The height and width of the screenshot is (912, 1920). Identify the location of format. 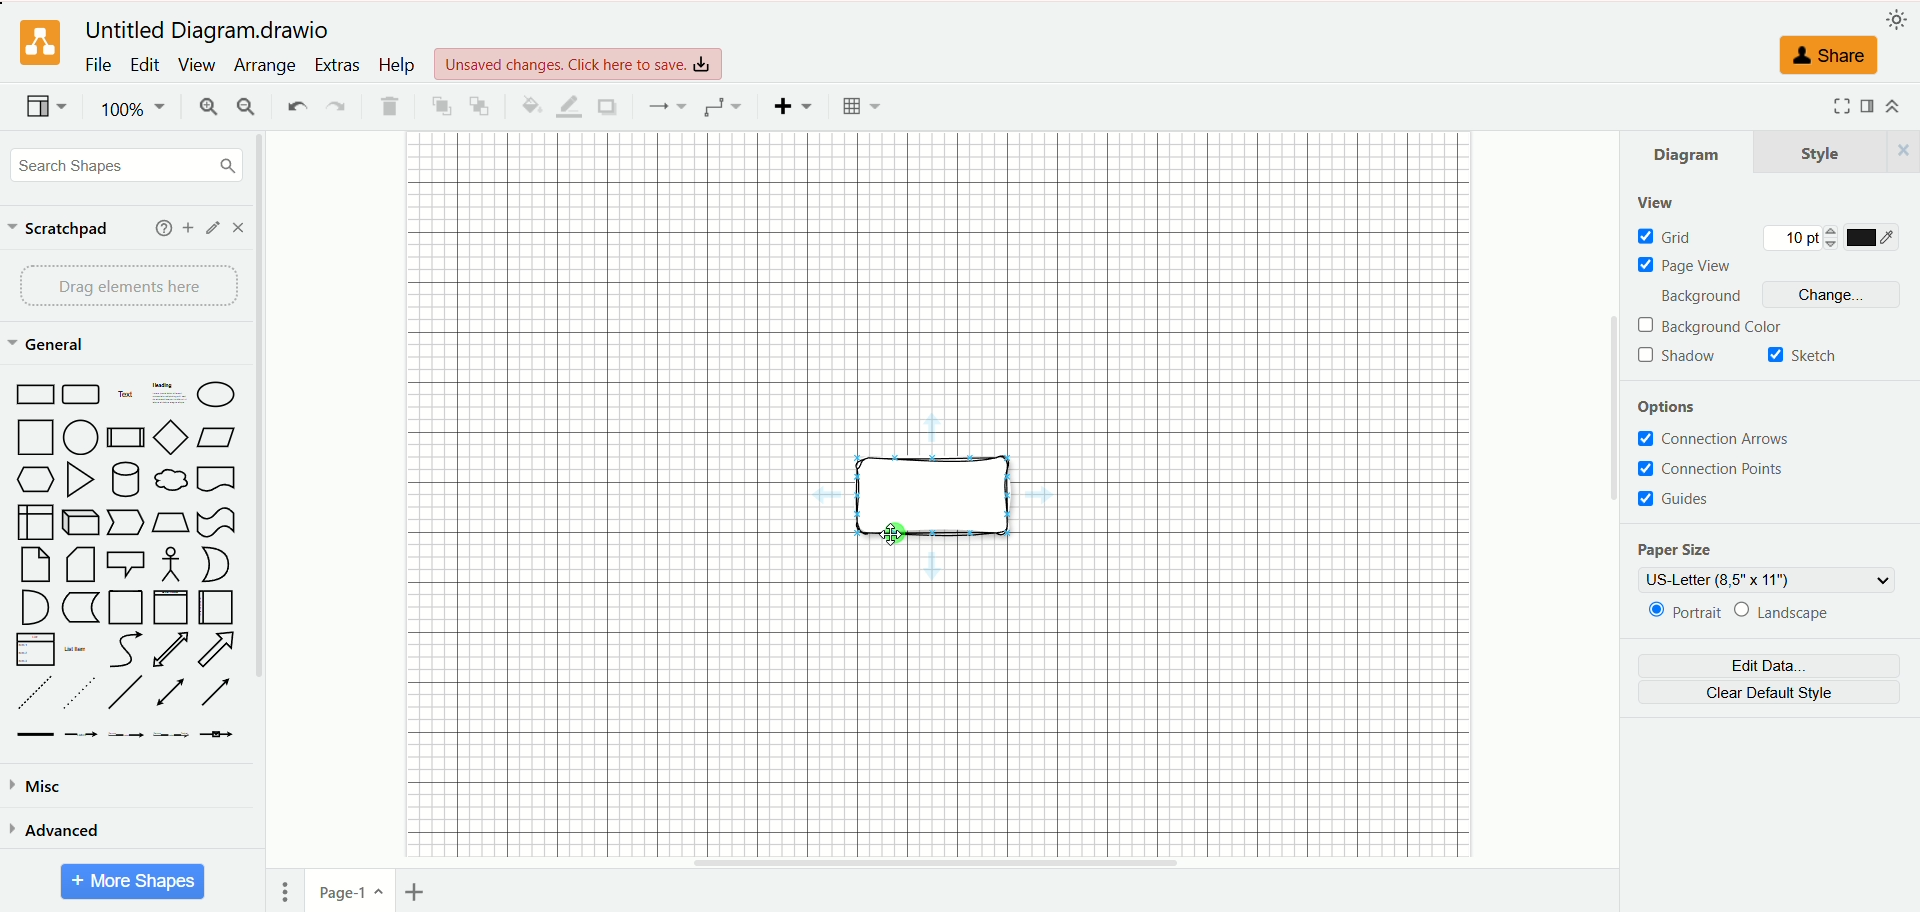
(1868, 104).